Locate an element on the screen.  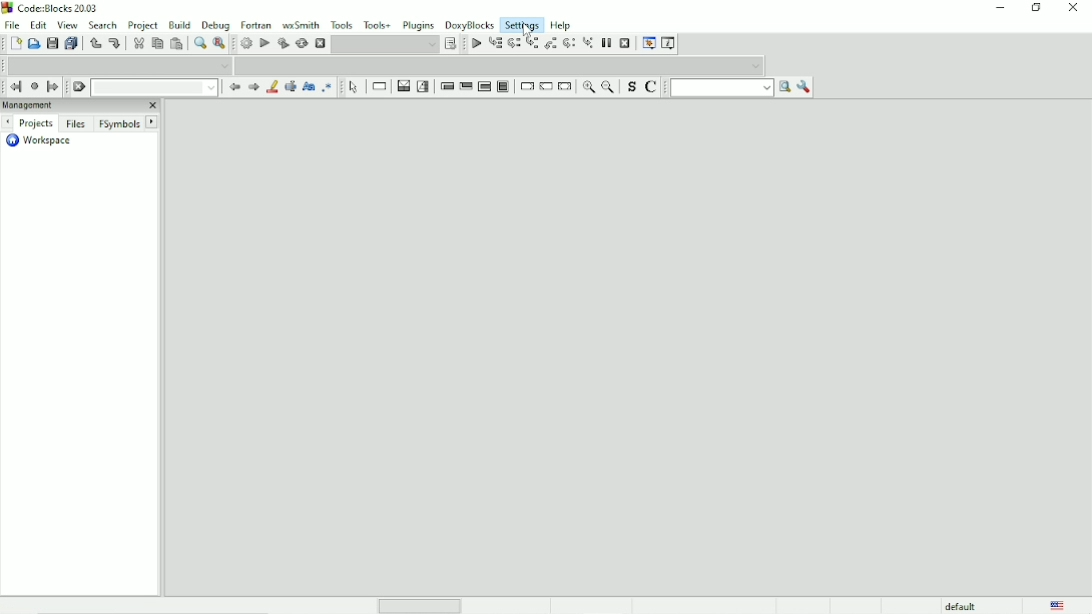
Break debuger is located at coordinates (606, 43).